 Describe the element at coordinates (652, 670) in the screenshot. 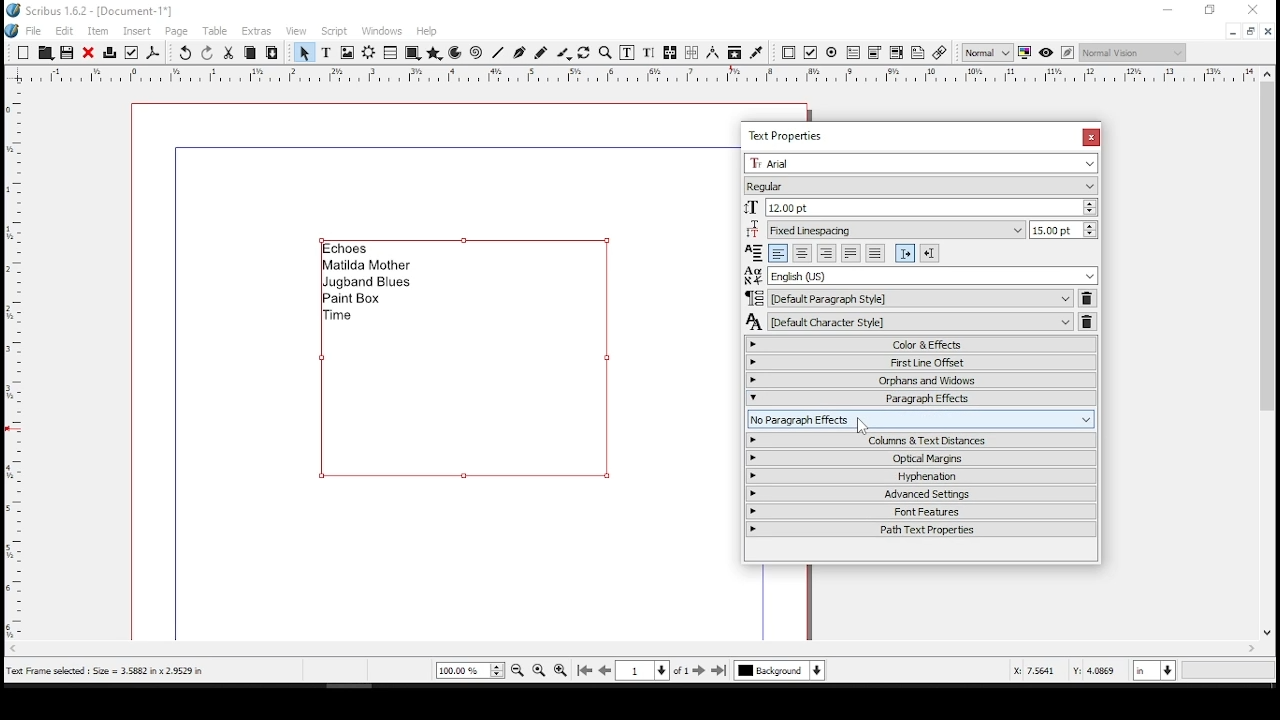

I see `go to page` at that location.